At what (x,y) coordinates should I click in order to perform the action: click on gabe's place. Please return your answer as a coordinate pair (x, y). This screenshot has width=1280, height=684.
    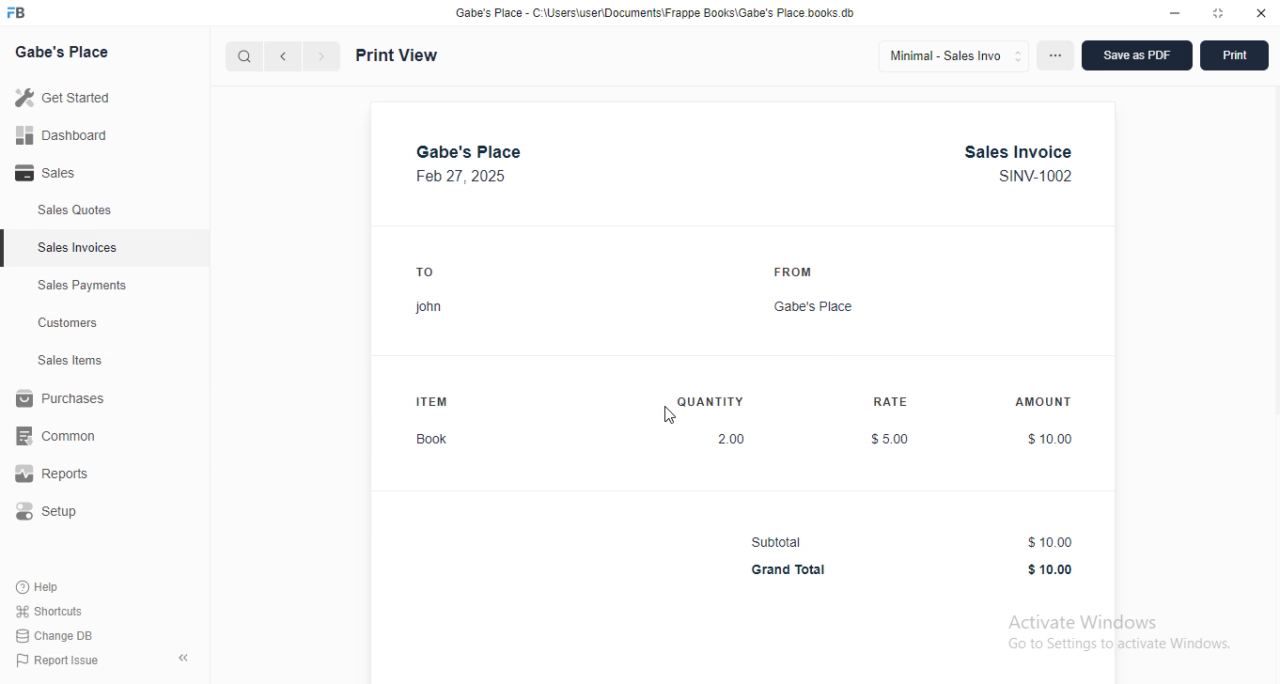
    Looking at the image, I should click on (468, 152).